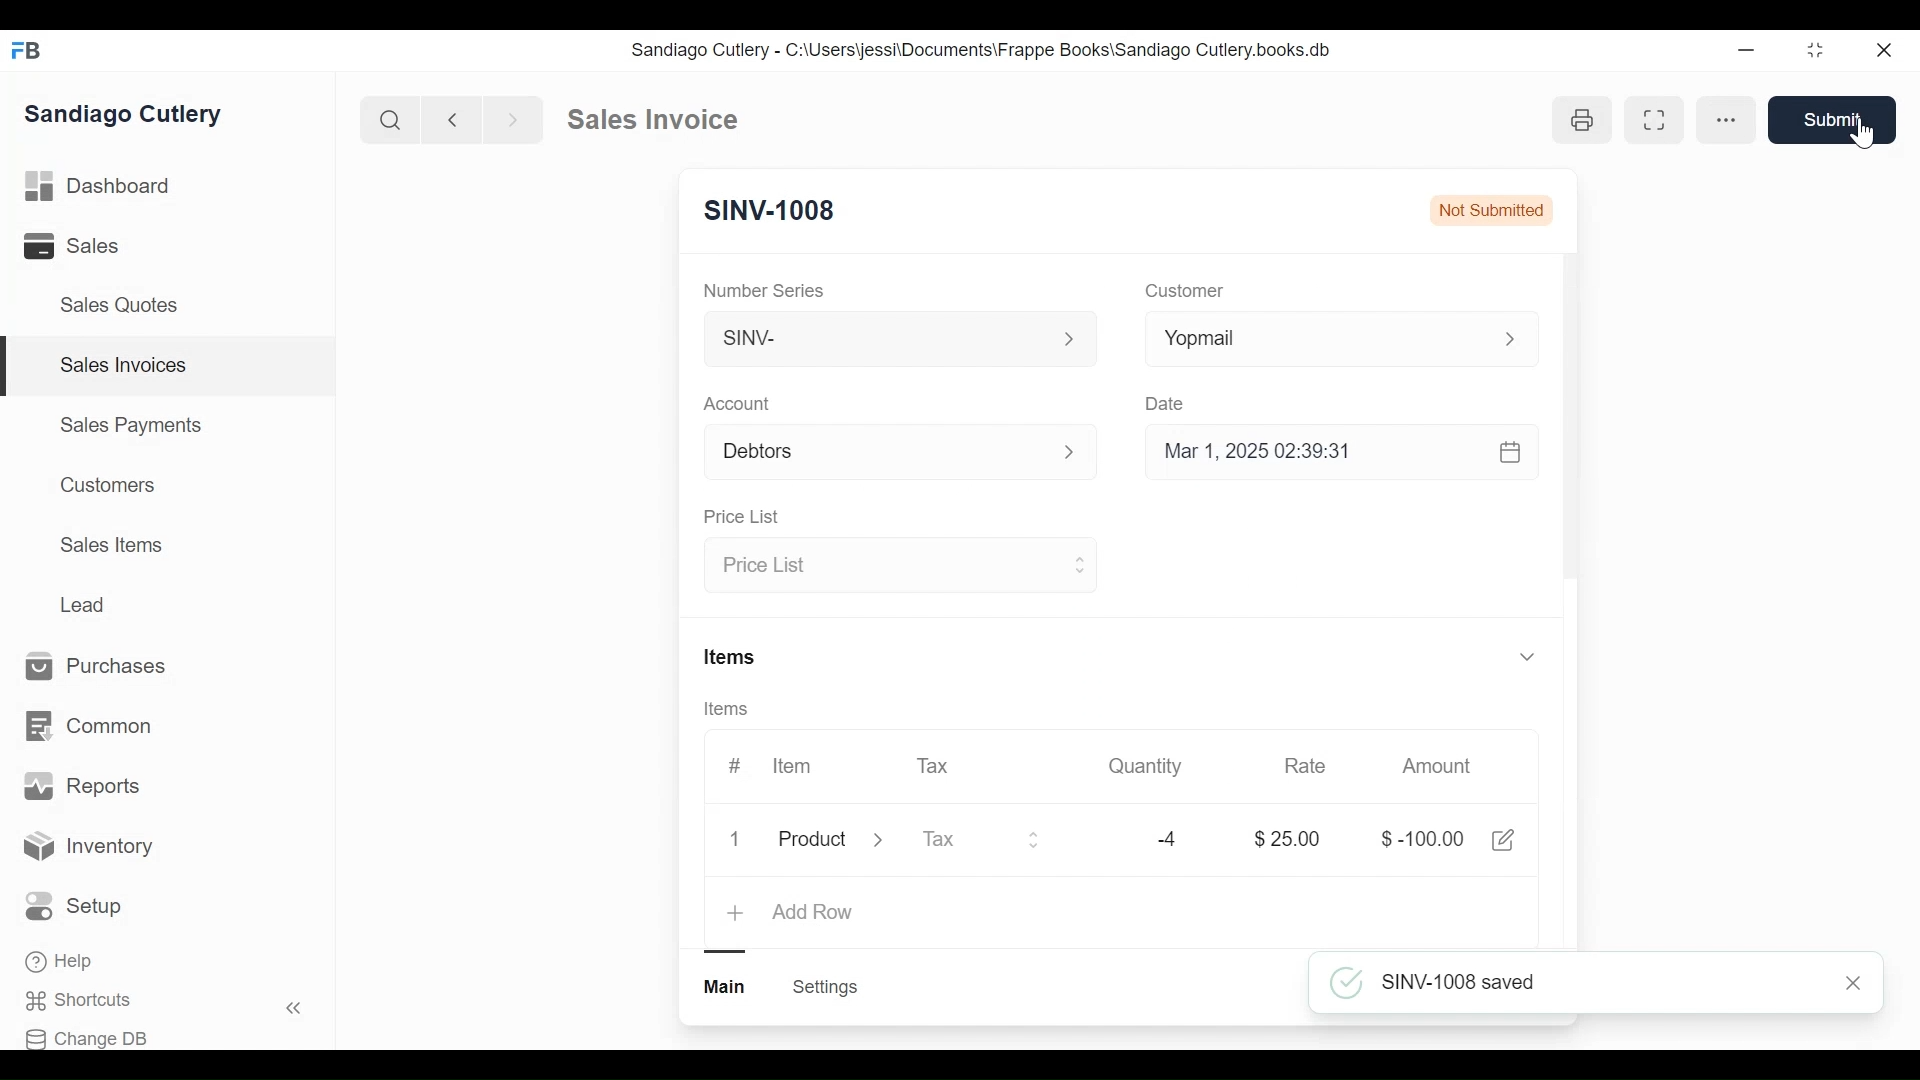  Describe the element at coordinates (79, 784) in the screenshot. I see `Reports` at that location.